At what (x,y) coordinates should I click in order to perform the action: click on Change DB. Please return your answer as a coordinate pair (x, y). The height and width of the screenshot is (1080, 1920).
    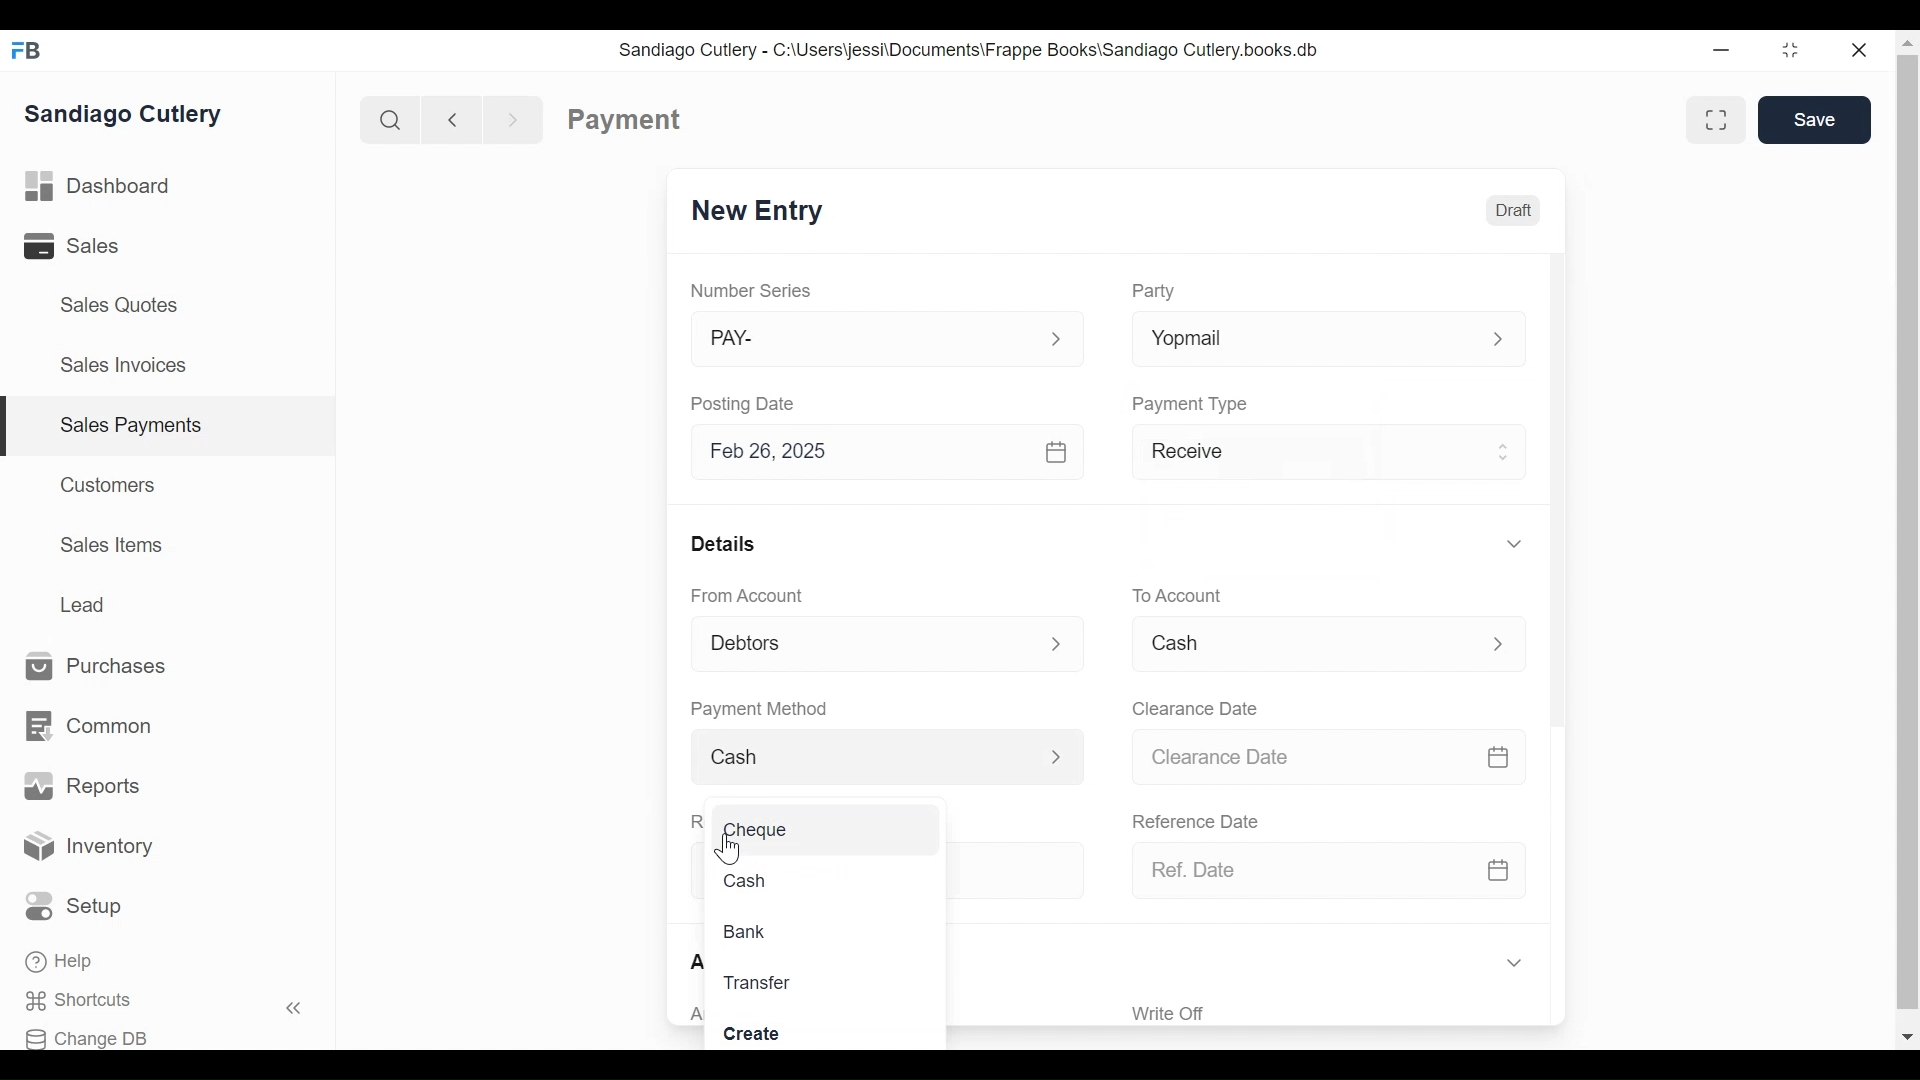
    Looking at the image, I should click on (93, 1036).